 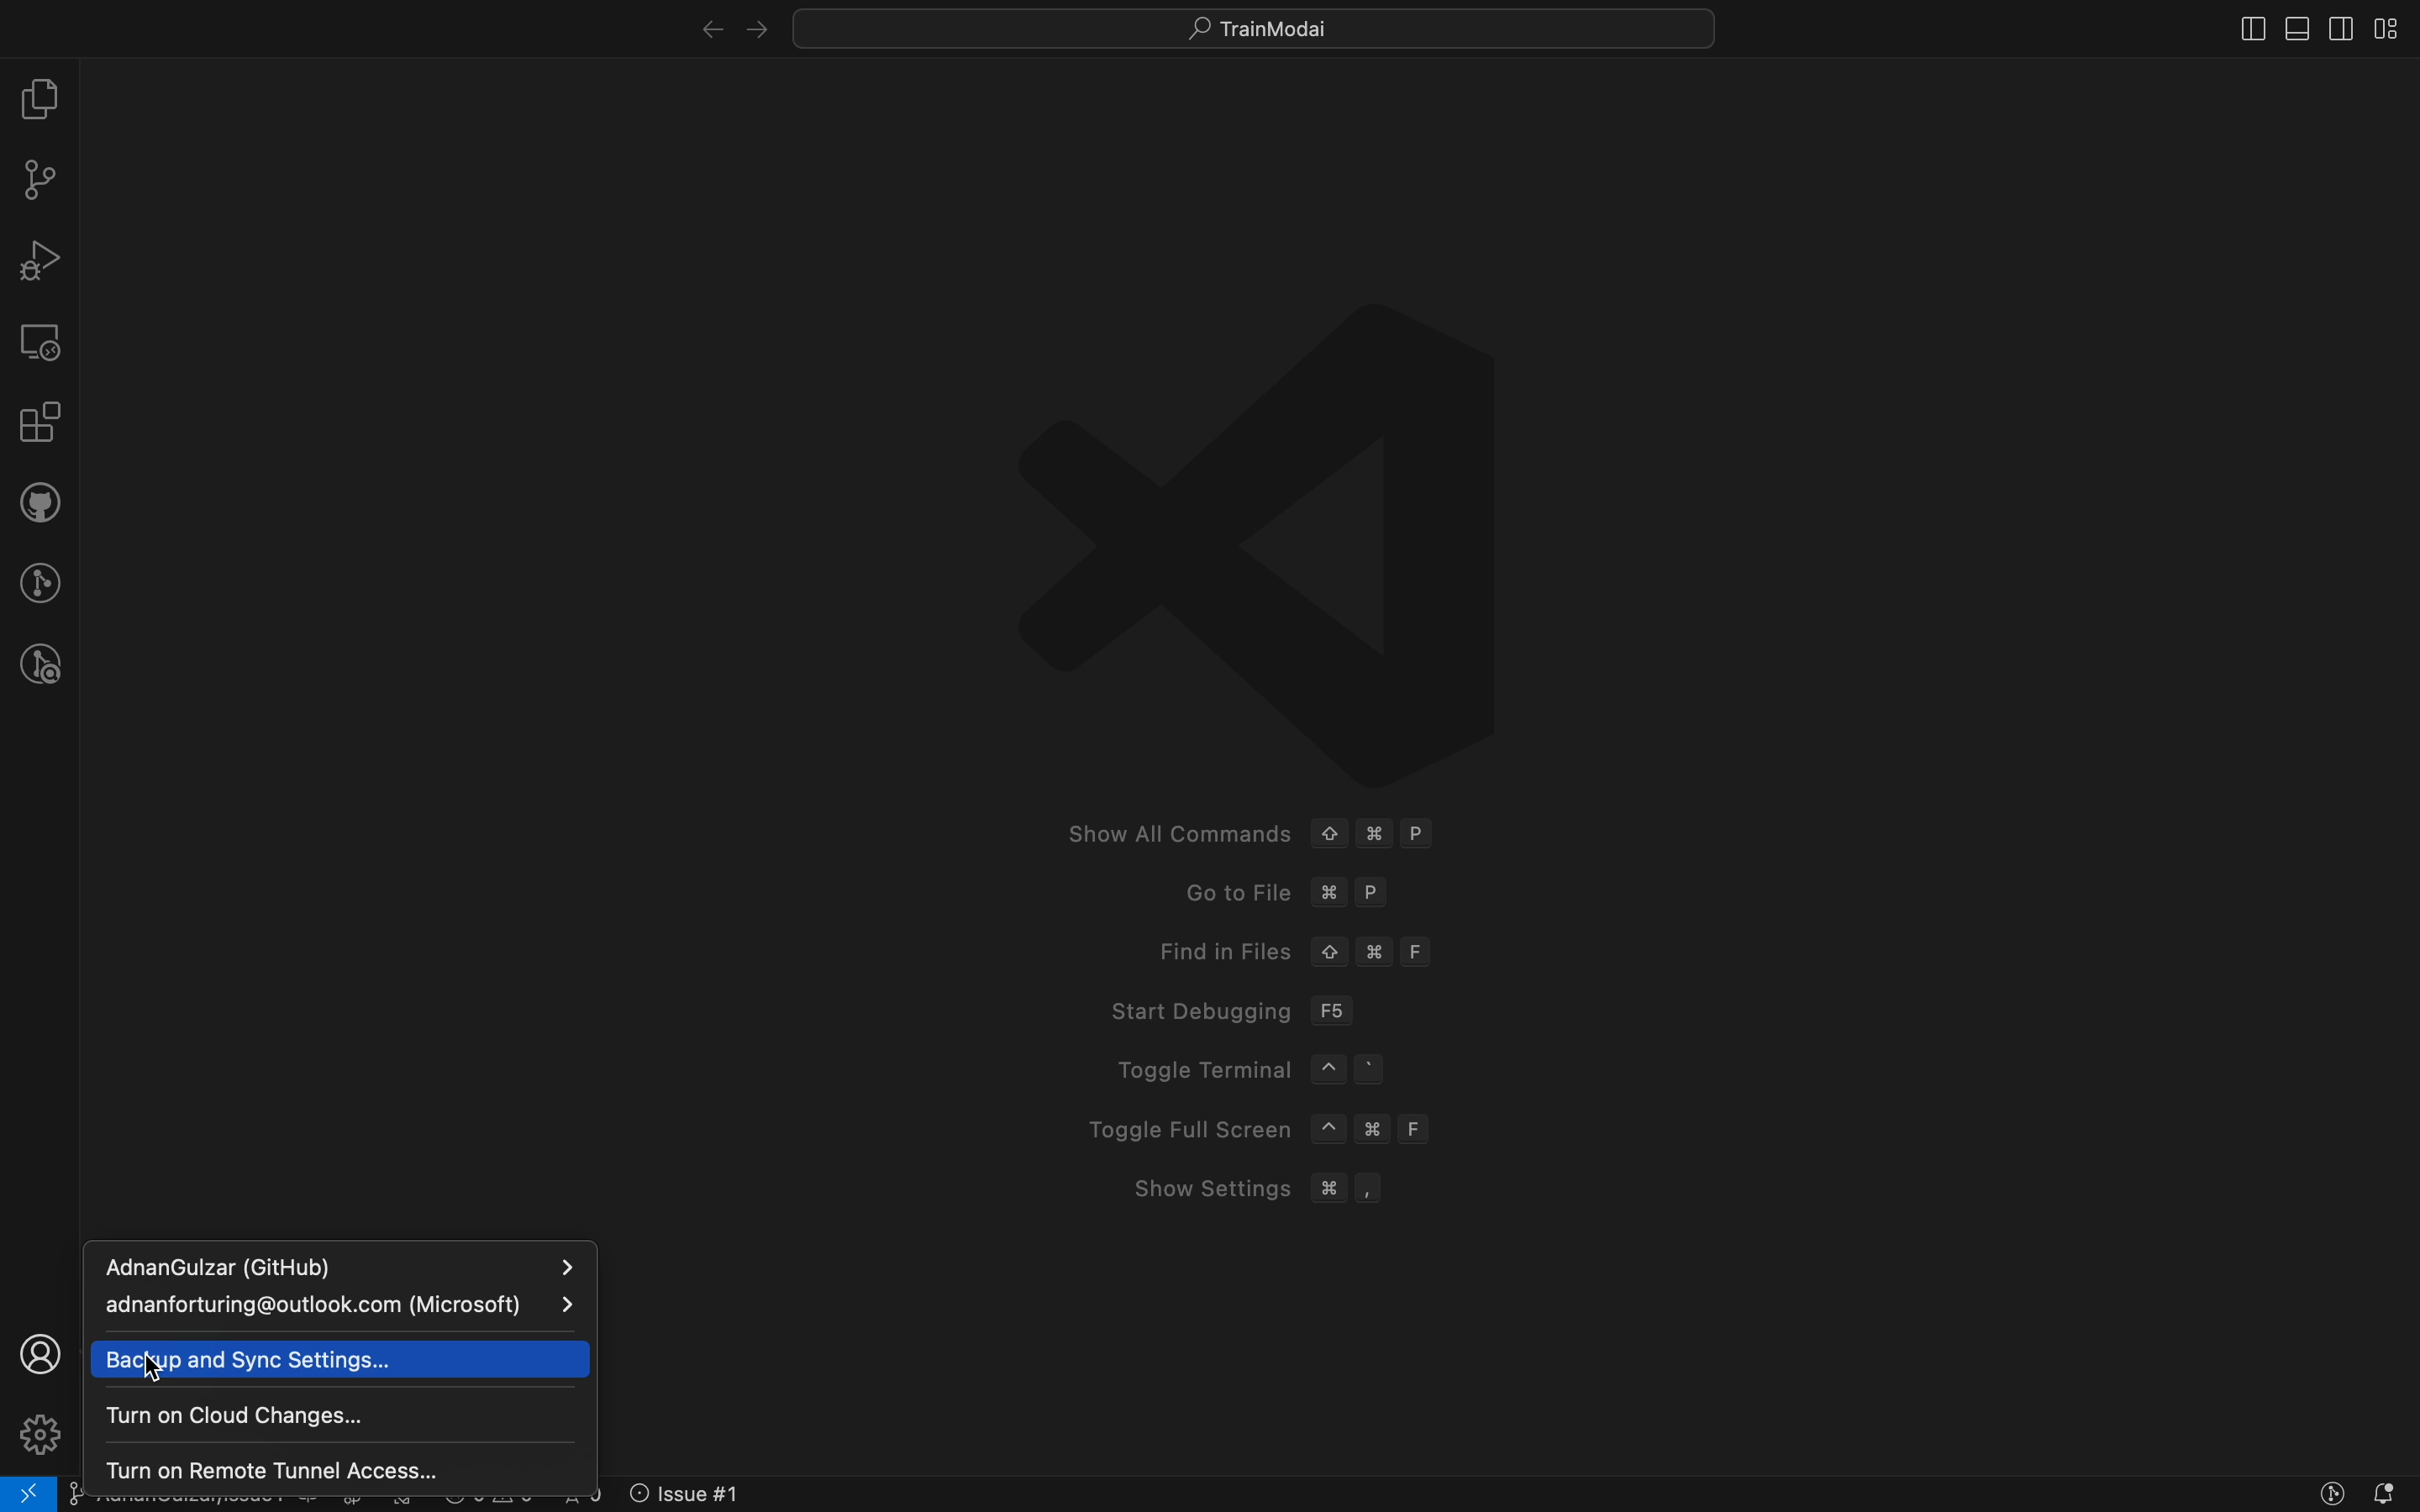 I want to click on gitlens, so click(x=39, y=579).